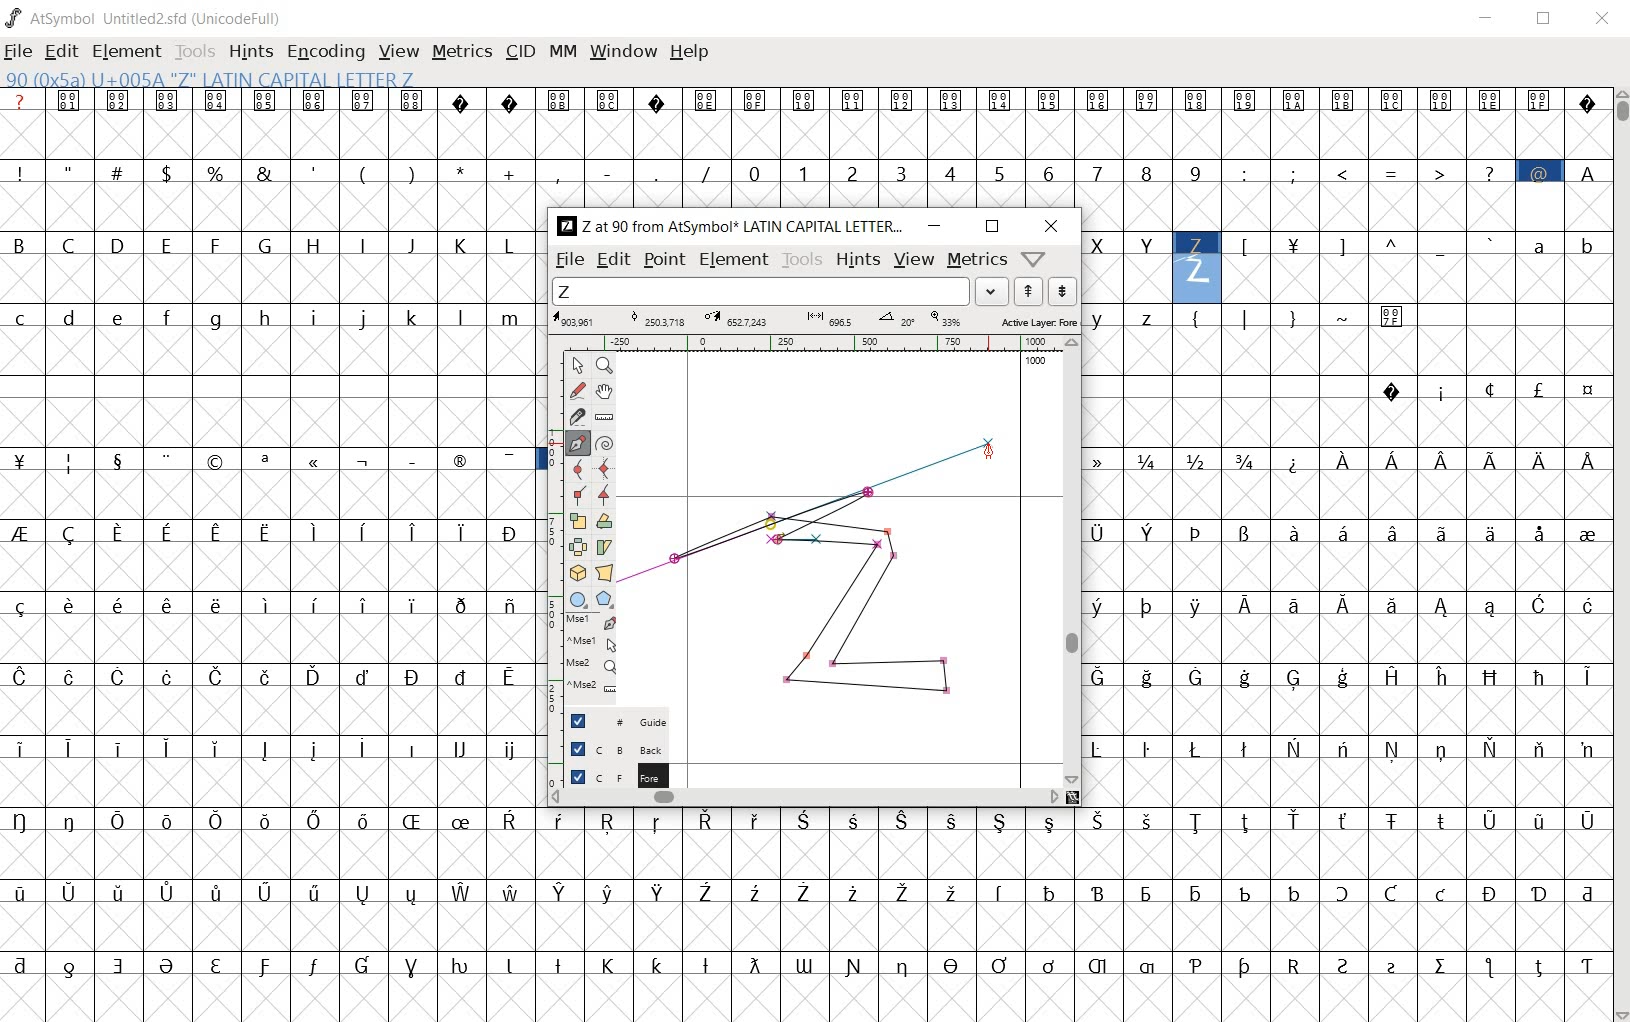 The image size is (1630, 1022). I want to click on 90(0x5a) U+005A "Z" LATIN CAPITAL LETTER Z, so click(1197, 261).